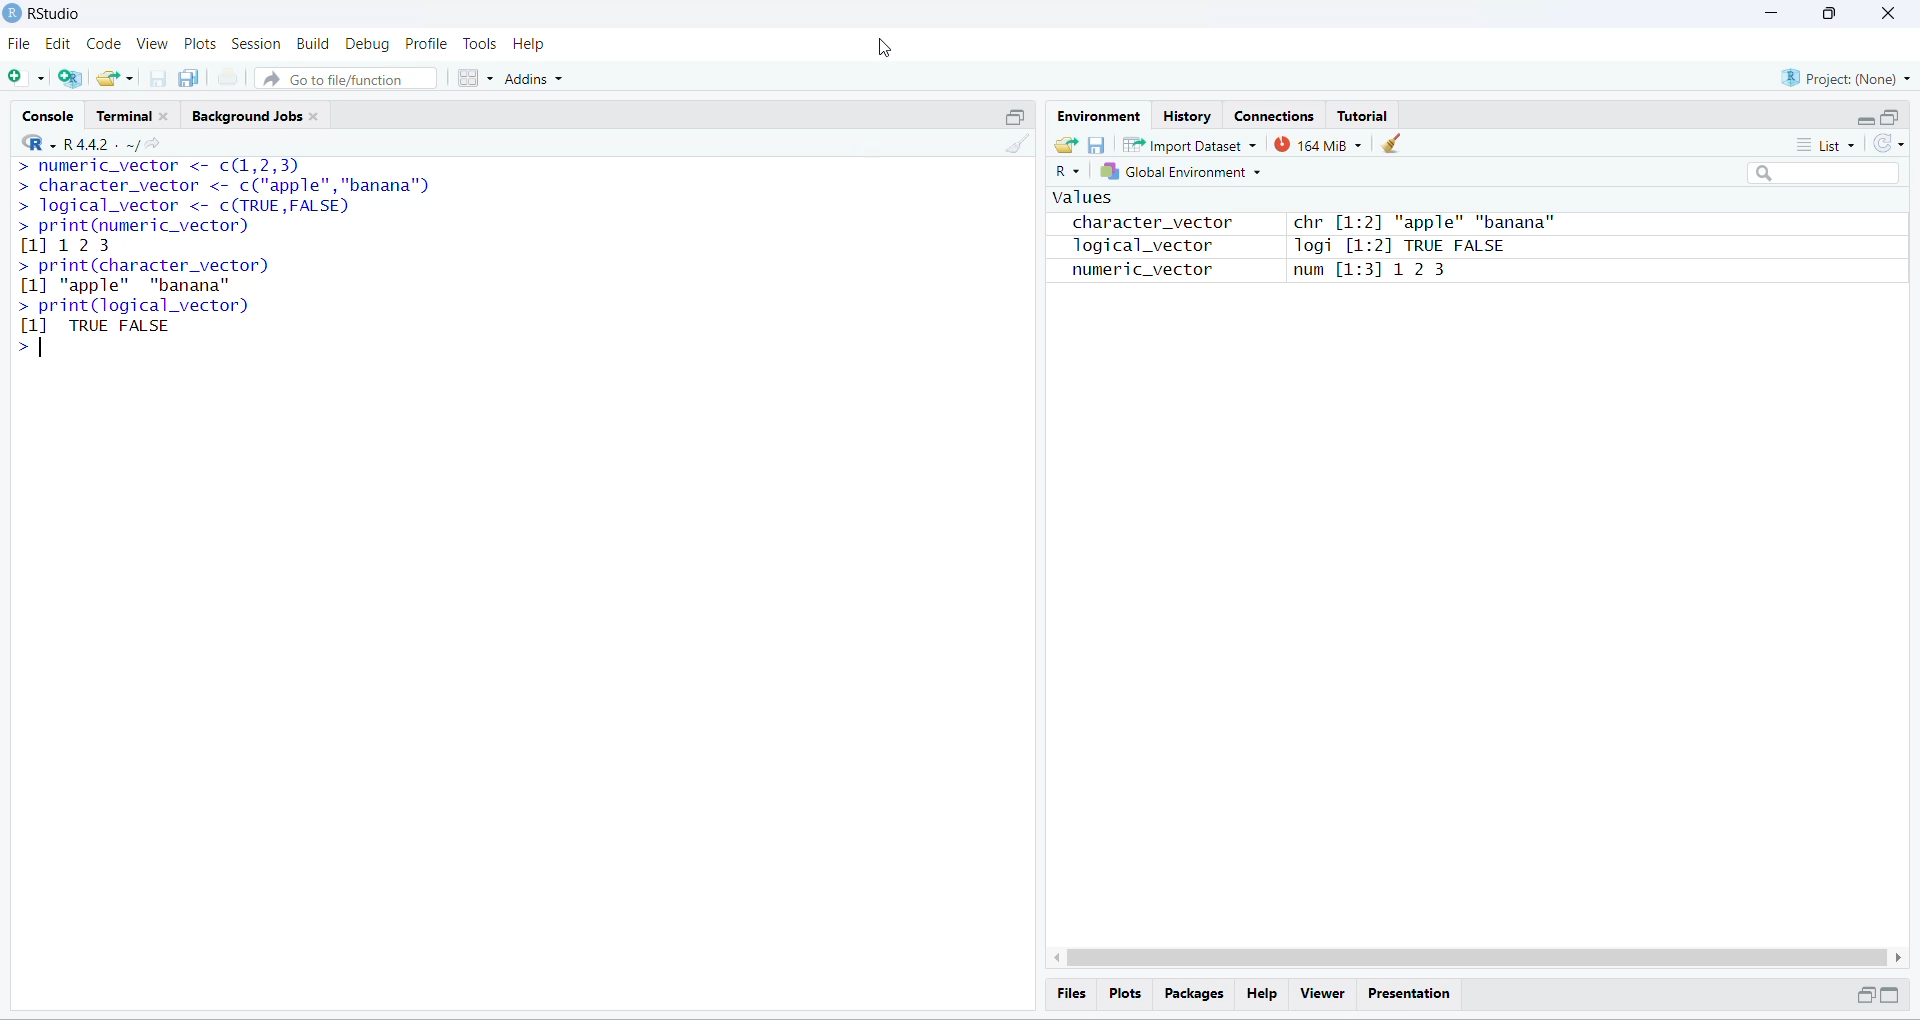  Describe the element at coordinates (1180, 172) in the screenshot. I see `global Environment` at that location.